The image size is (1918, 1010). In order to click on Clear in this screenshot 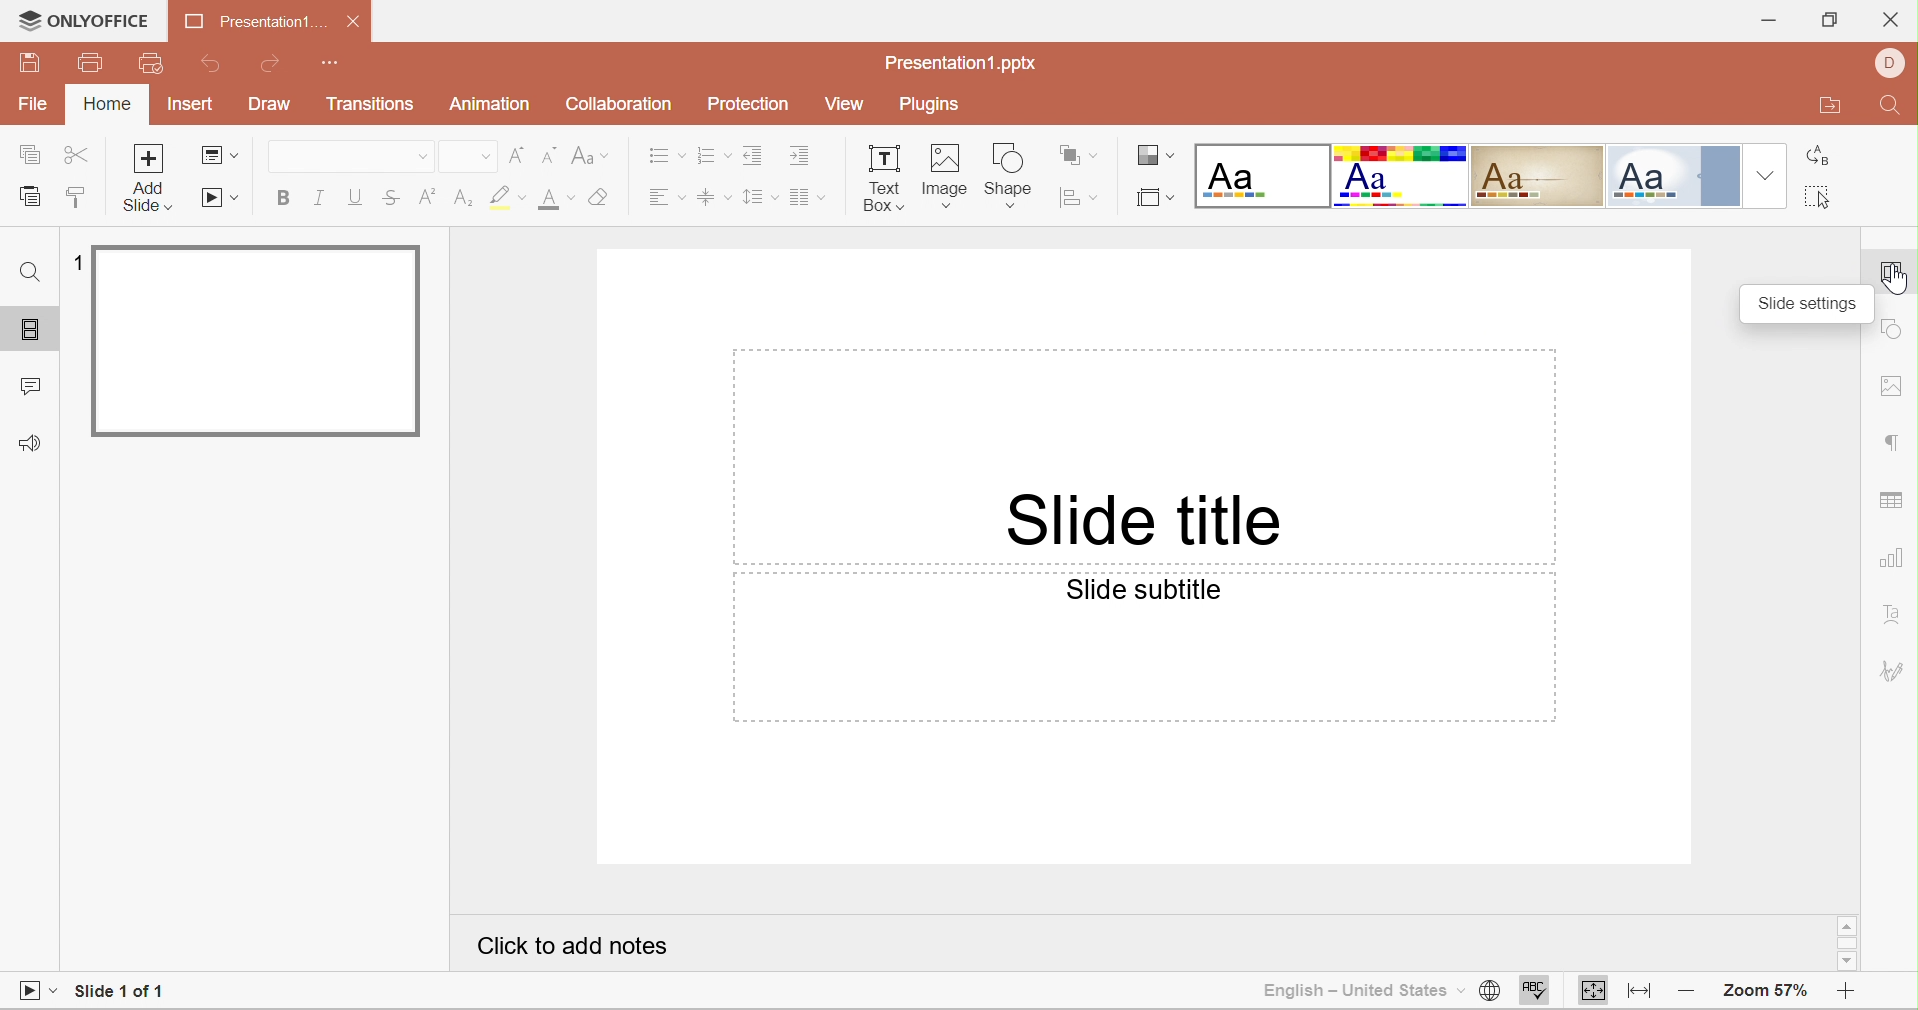, I will do `click(600, 199)`.